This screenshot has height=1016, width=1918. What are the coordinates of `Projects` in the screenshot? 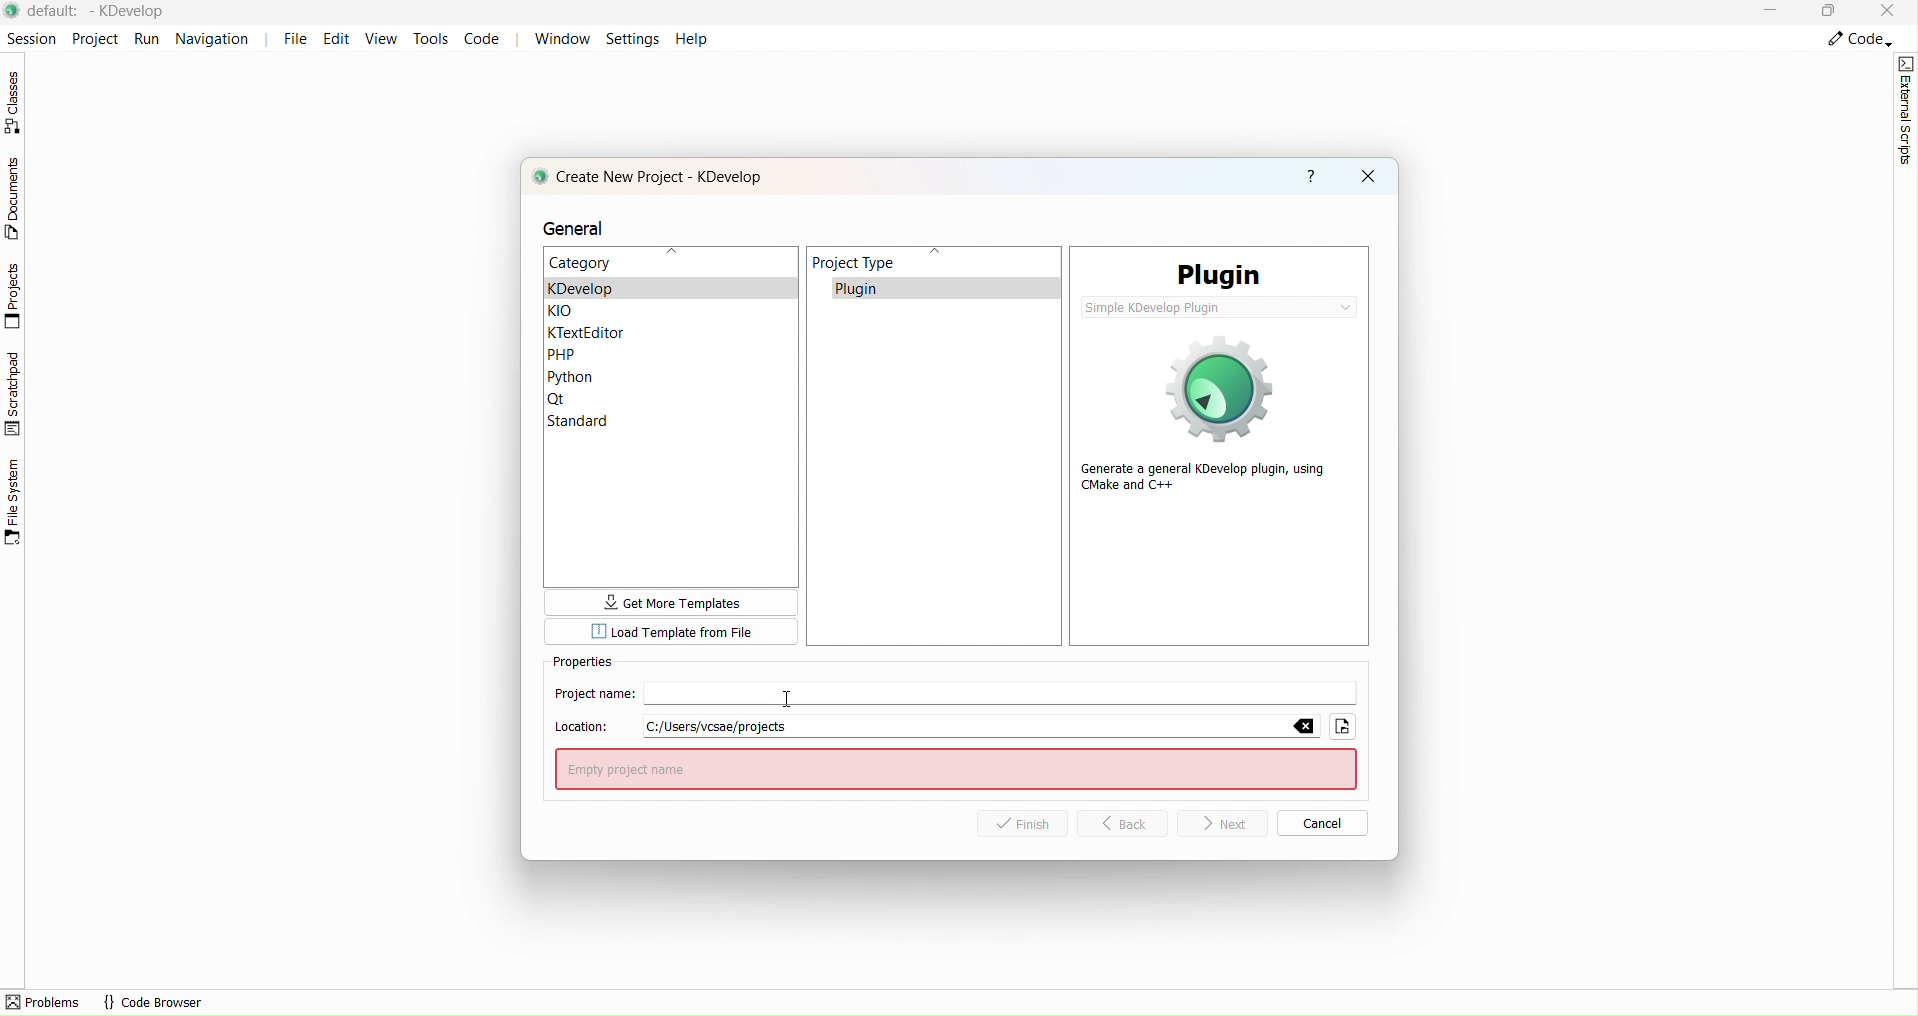 It's located at (17, 296).